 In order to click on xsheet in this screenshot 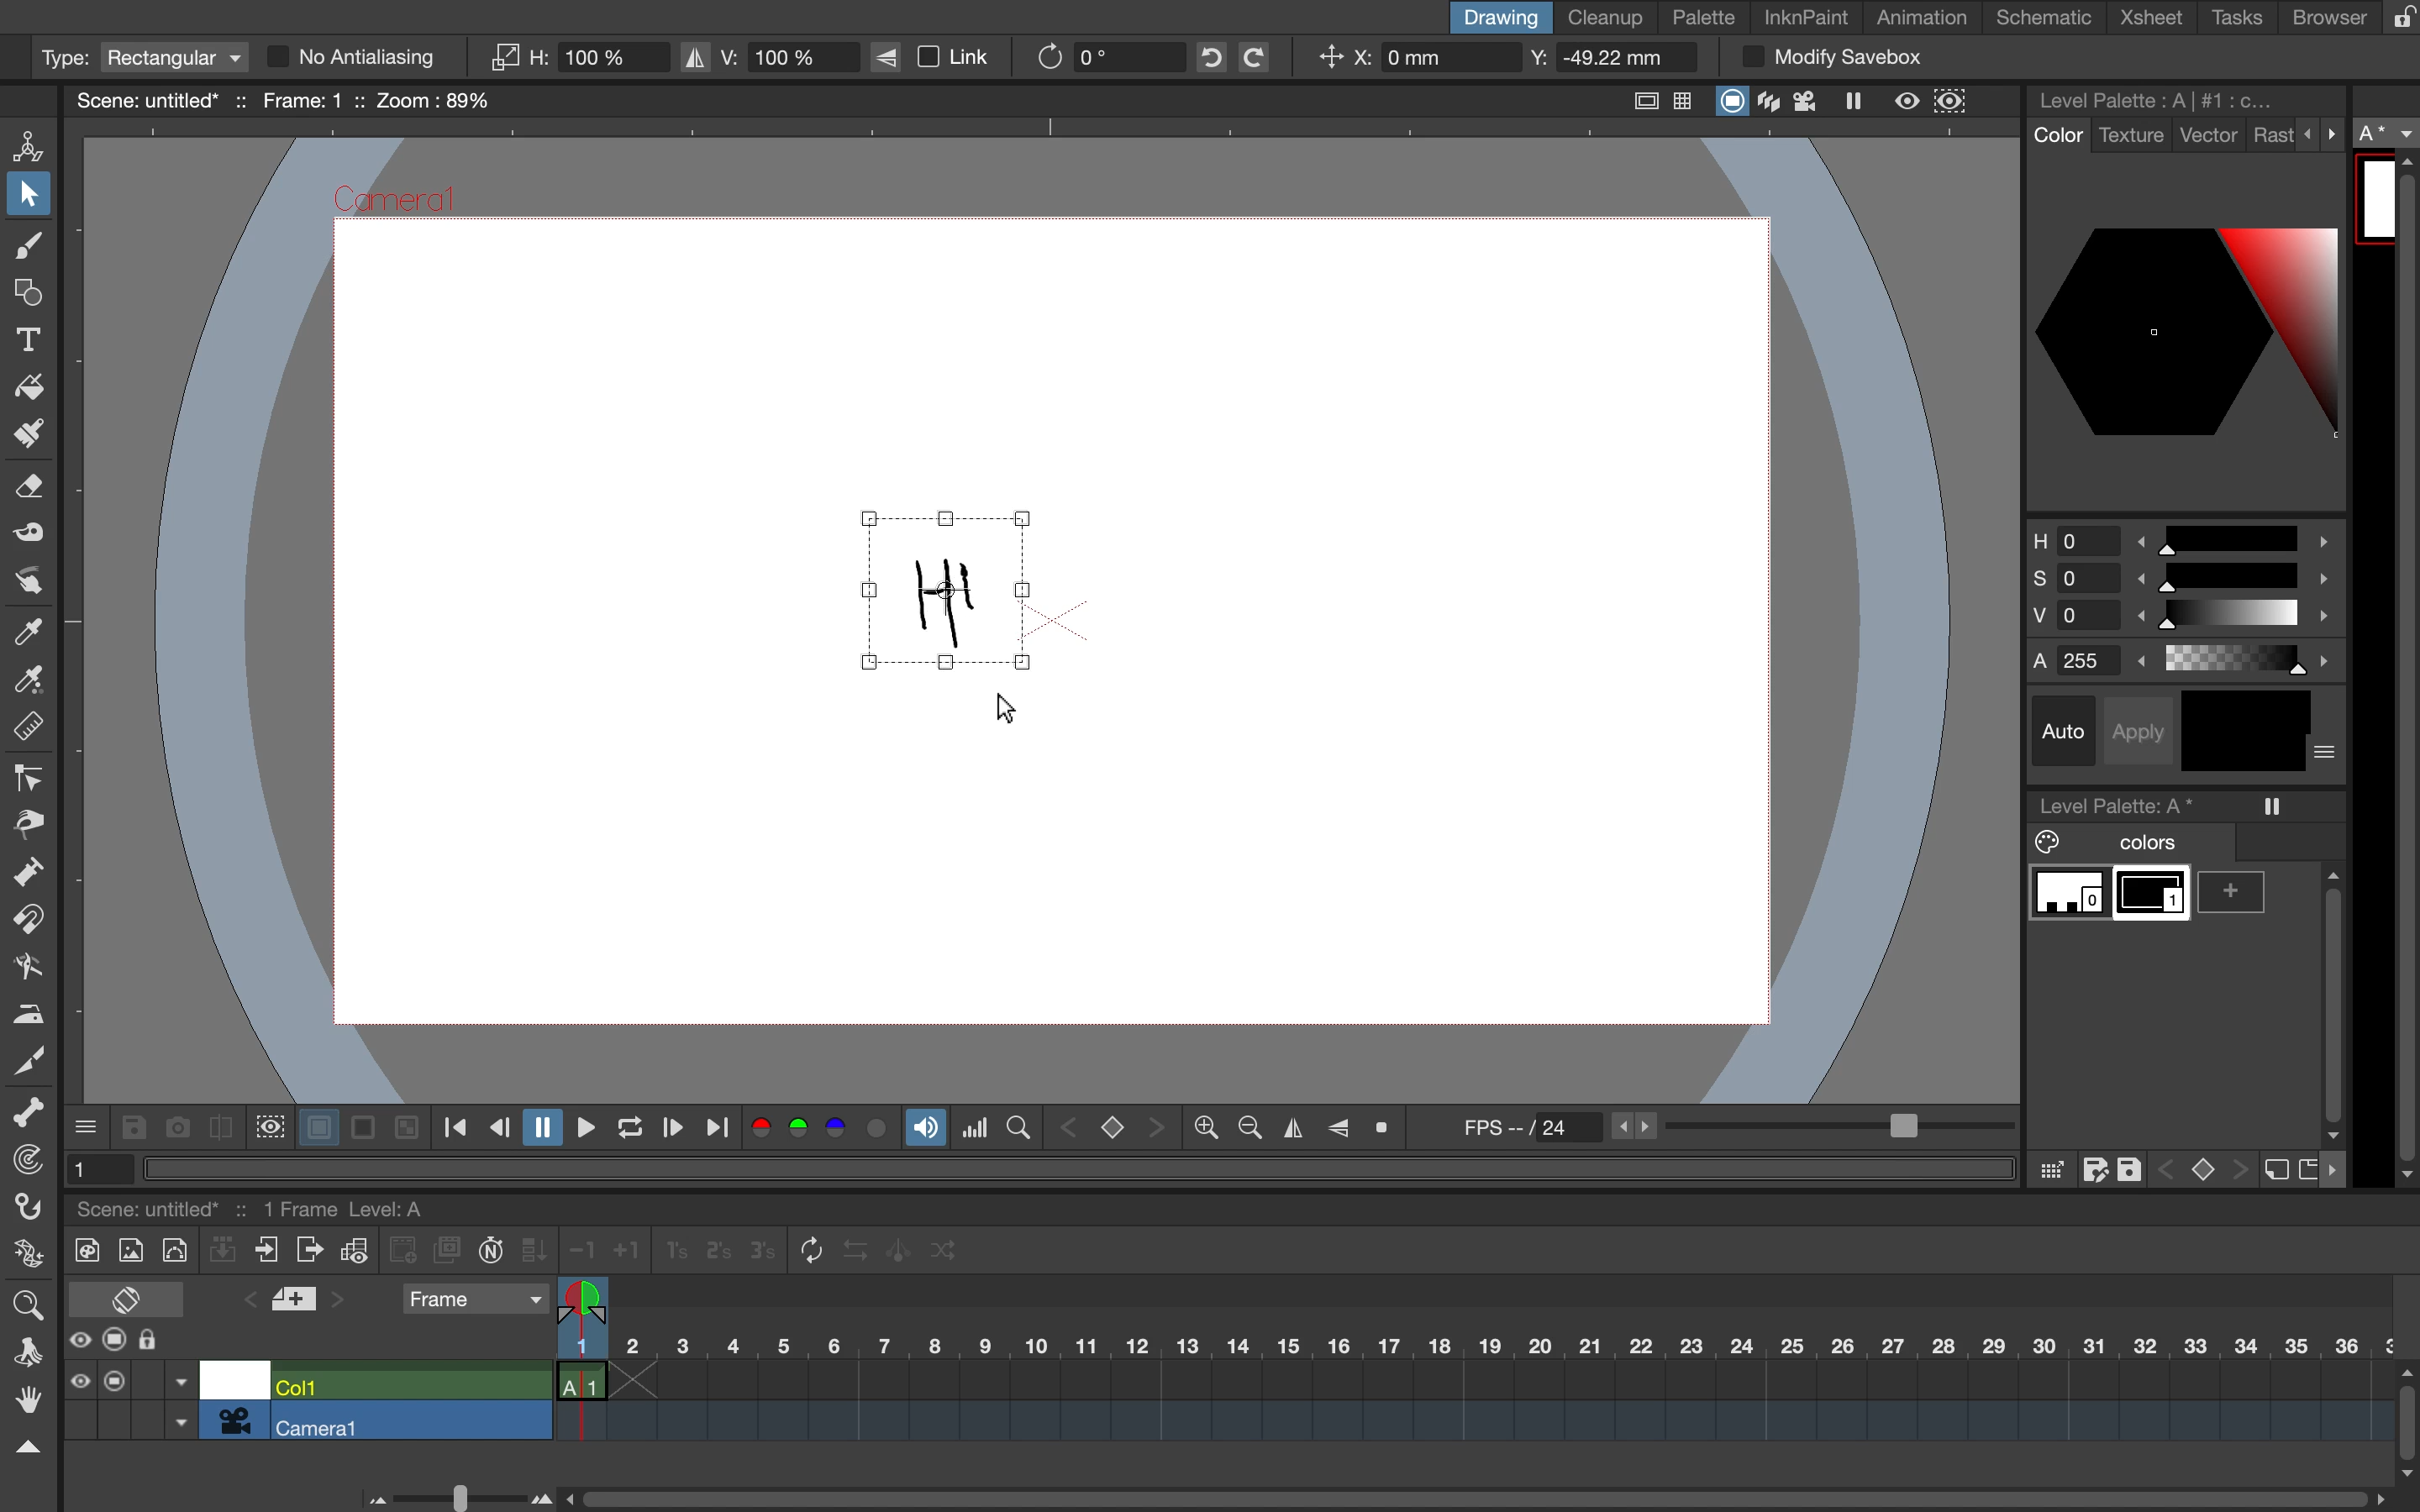, I will do `click(2156, 19)`.